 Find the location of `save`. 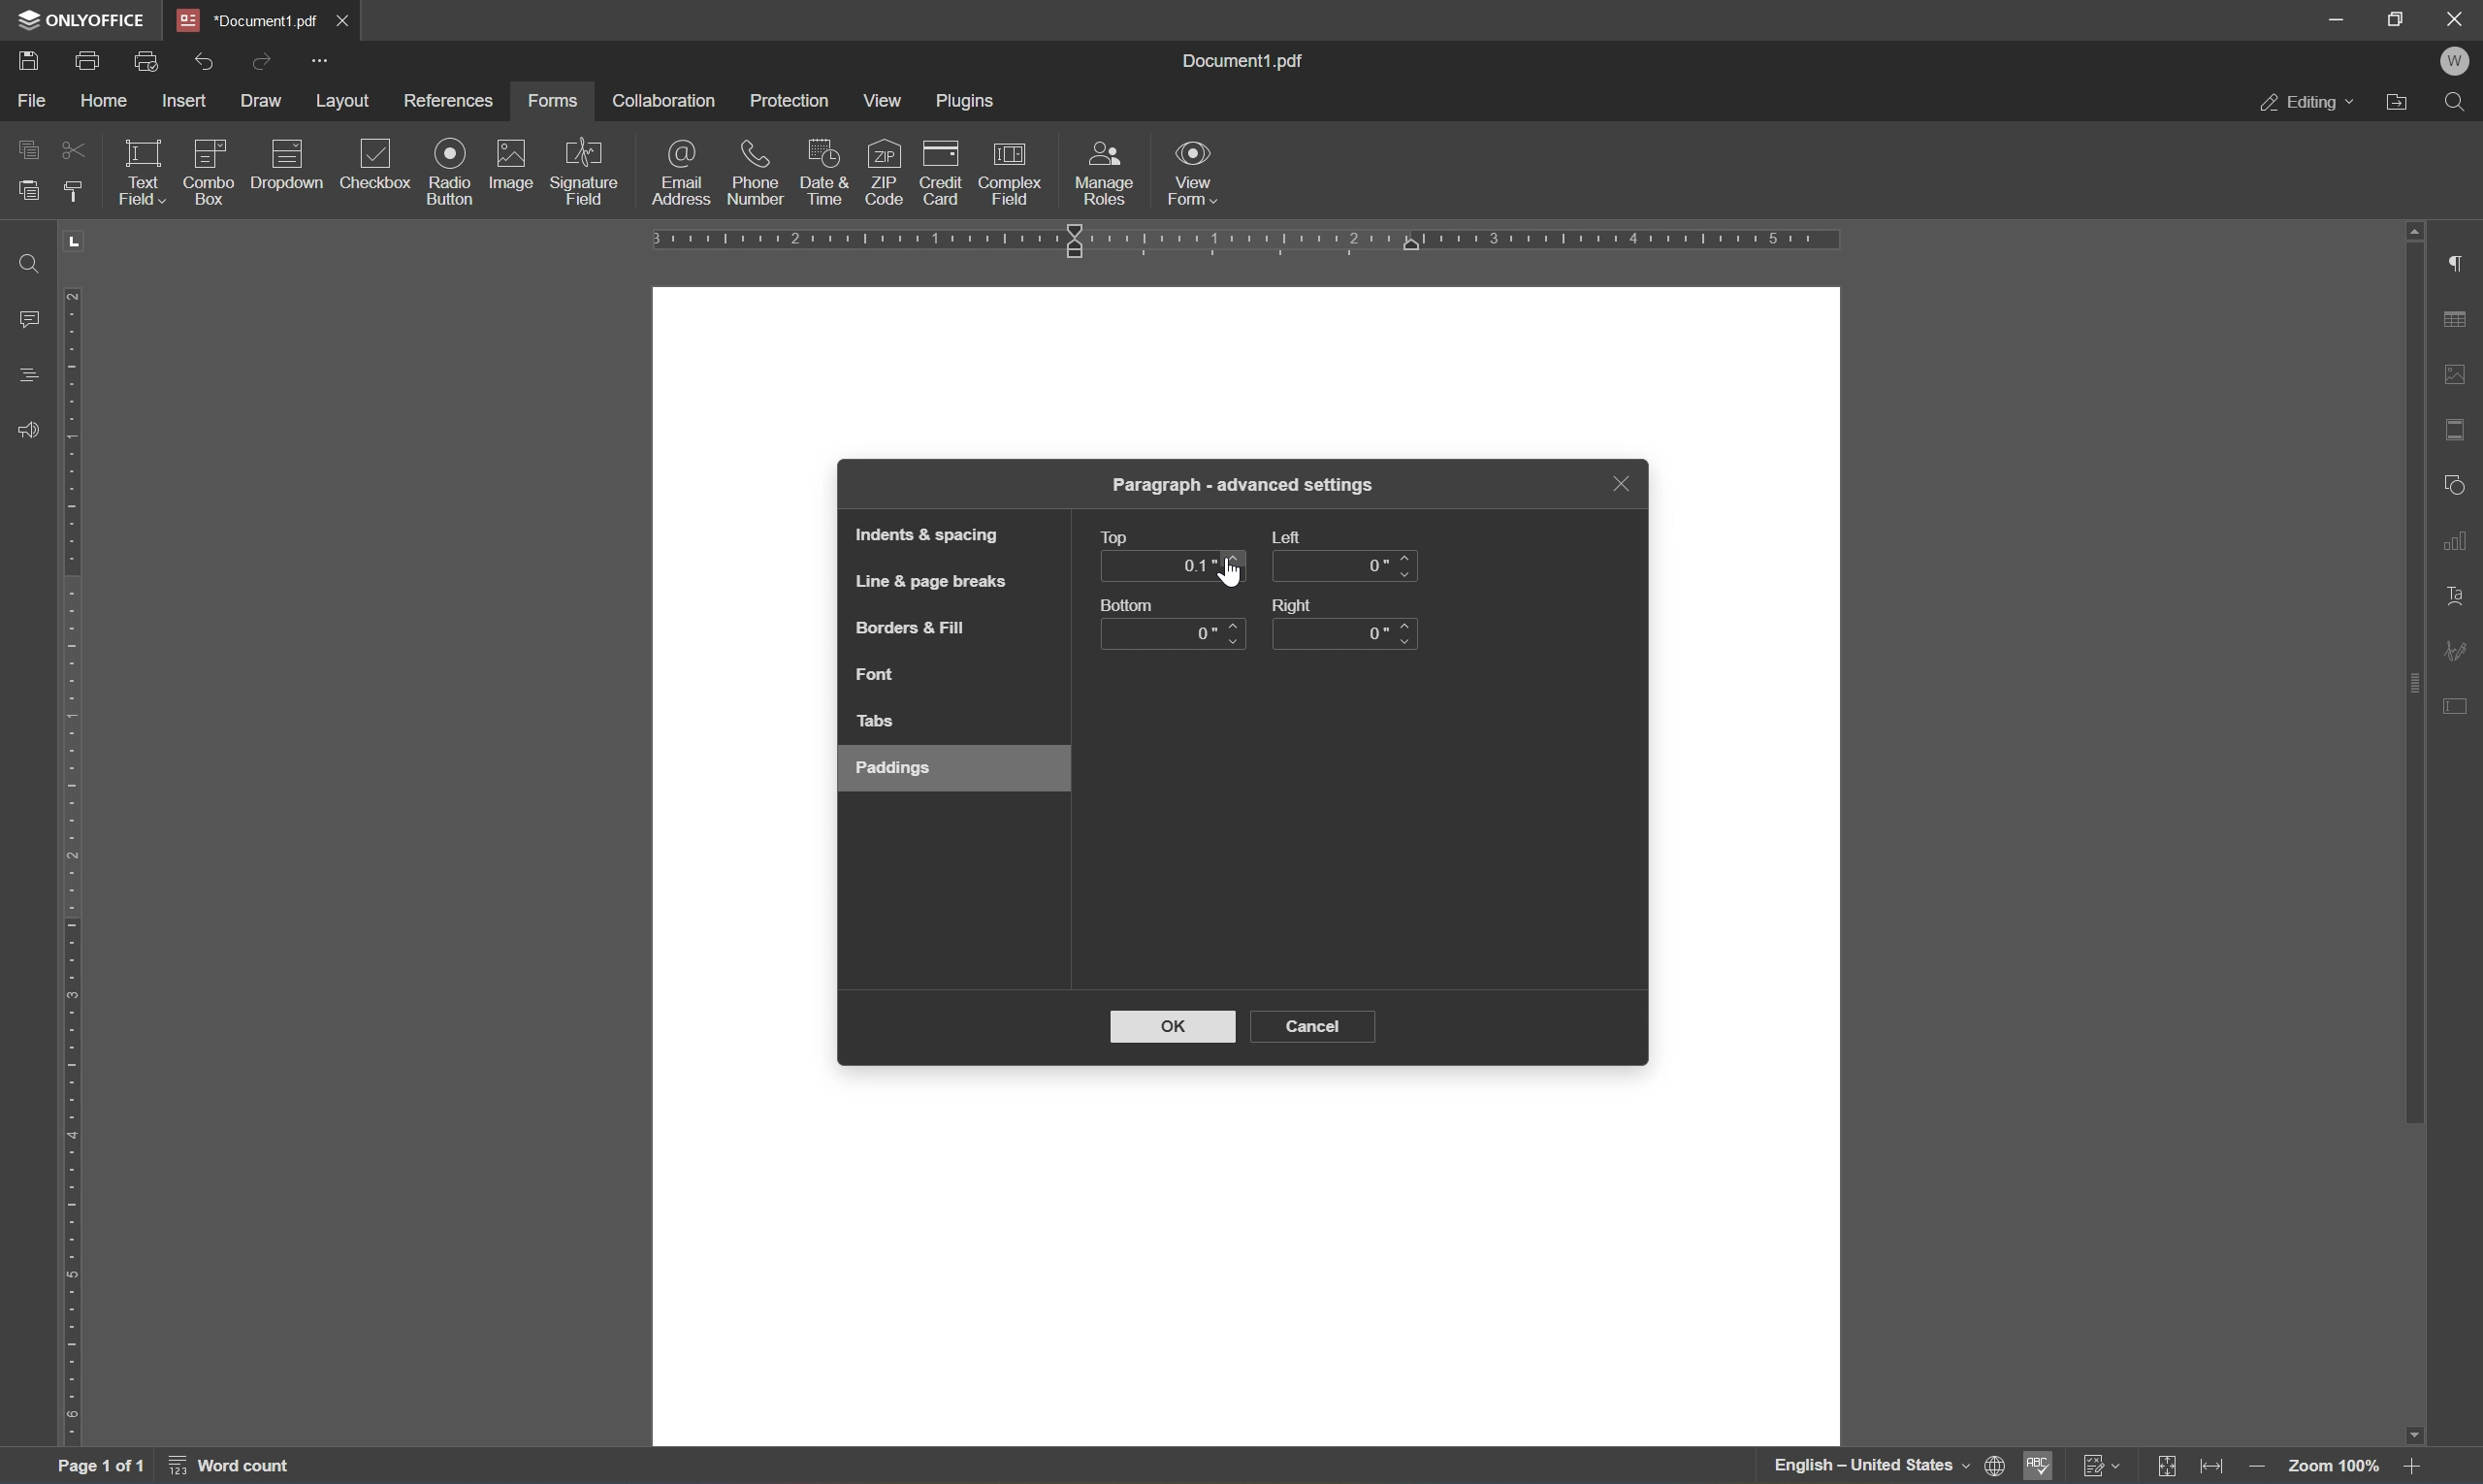

save is located at coordinates (37, 60).